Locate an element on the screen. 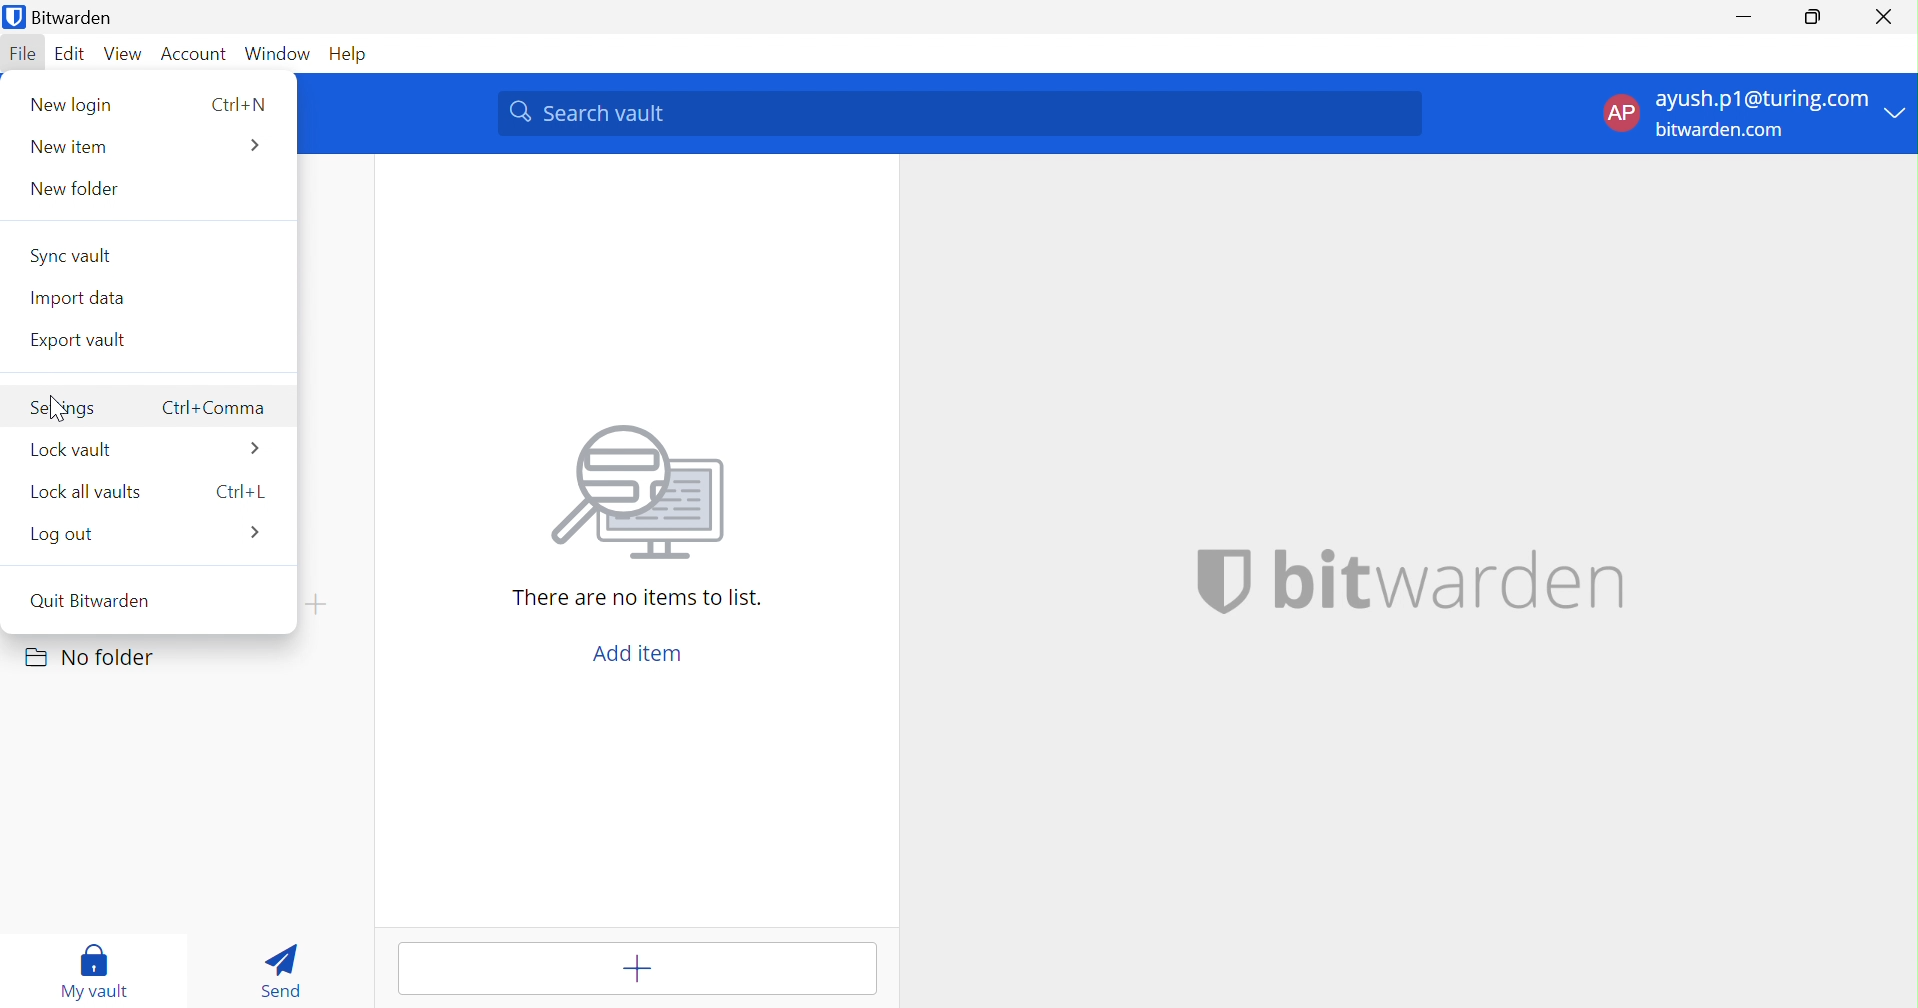 This screenshot has width=1918, height=1008. Log out is located at coordinates (64, 534).